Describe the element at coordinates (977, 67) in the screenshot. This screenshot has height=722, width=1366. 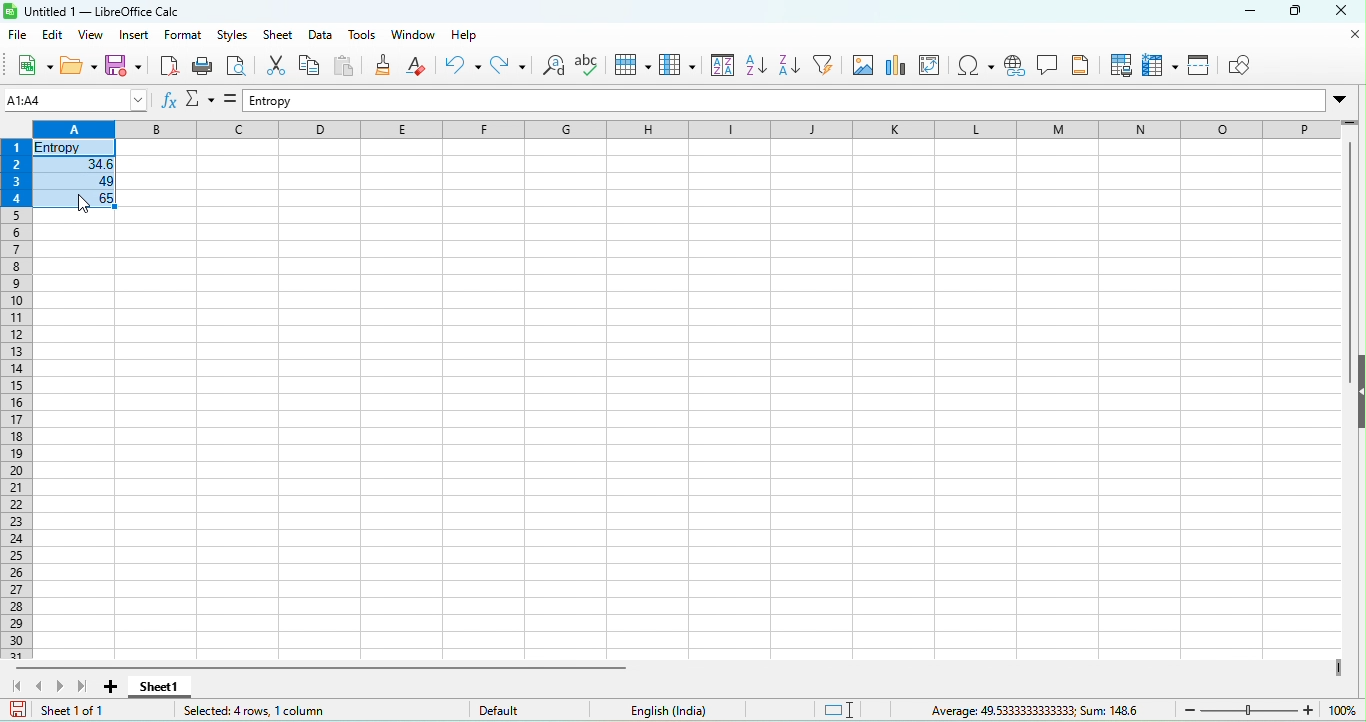
I see `special character` at that location.